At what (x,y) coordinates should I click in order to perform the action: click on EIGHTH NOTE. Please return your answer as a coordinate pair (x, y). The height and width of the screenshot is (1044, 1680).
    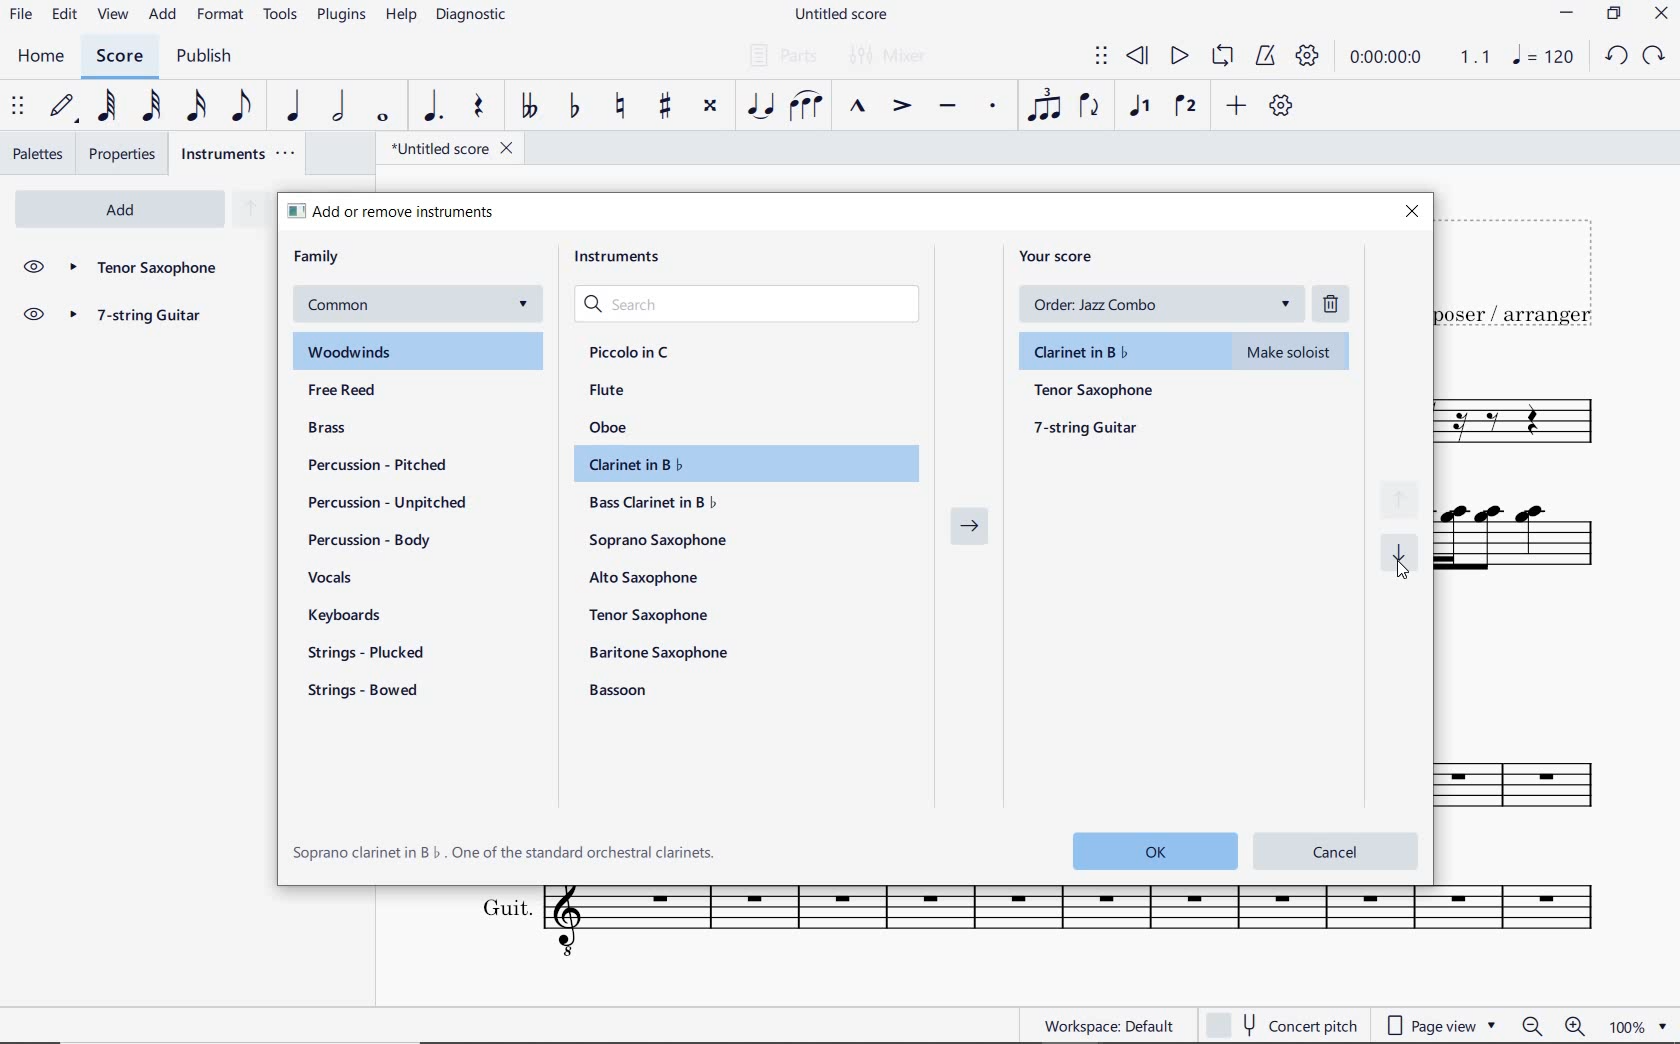
    Looking at the image, I should click on (243, 104).